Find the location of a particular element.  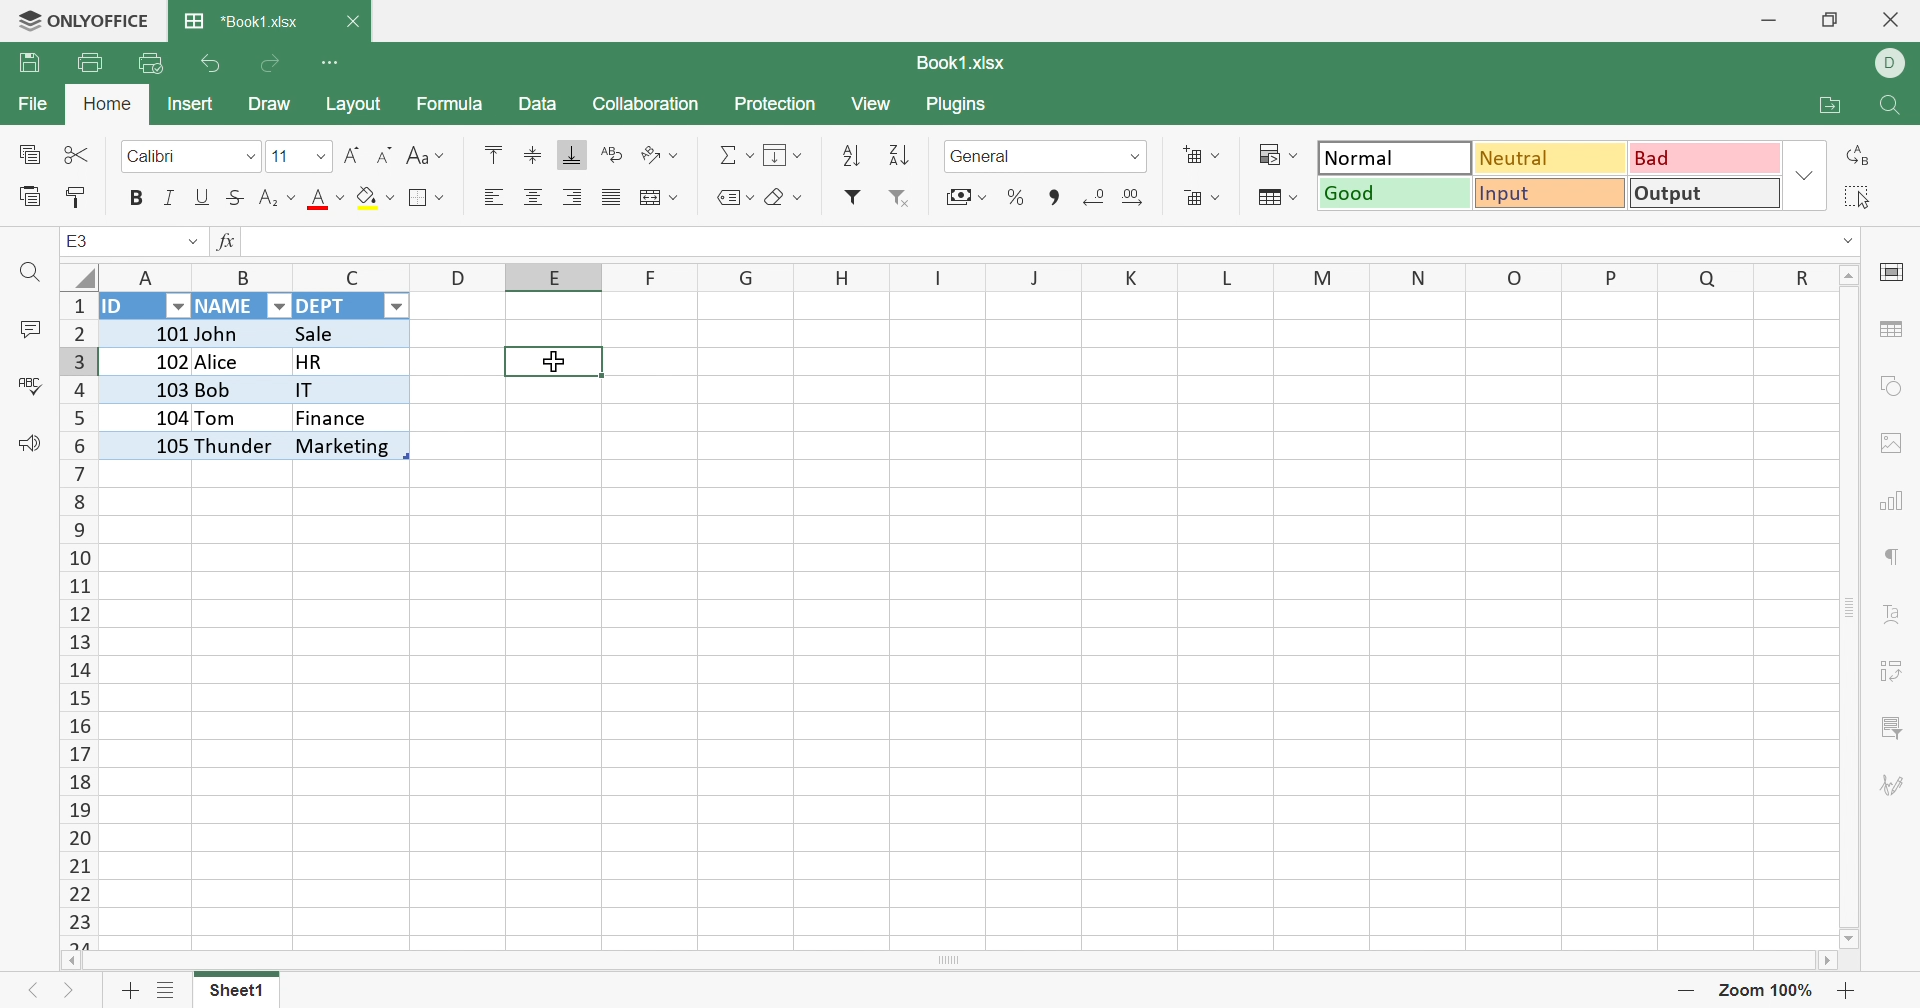

Normal is located at coordinates (1399, 160).